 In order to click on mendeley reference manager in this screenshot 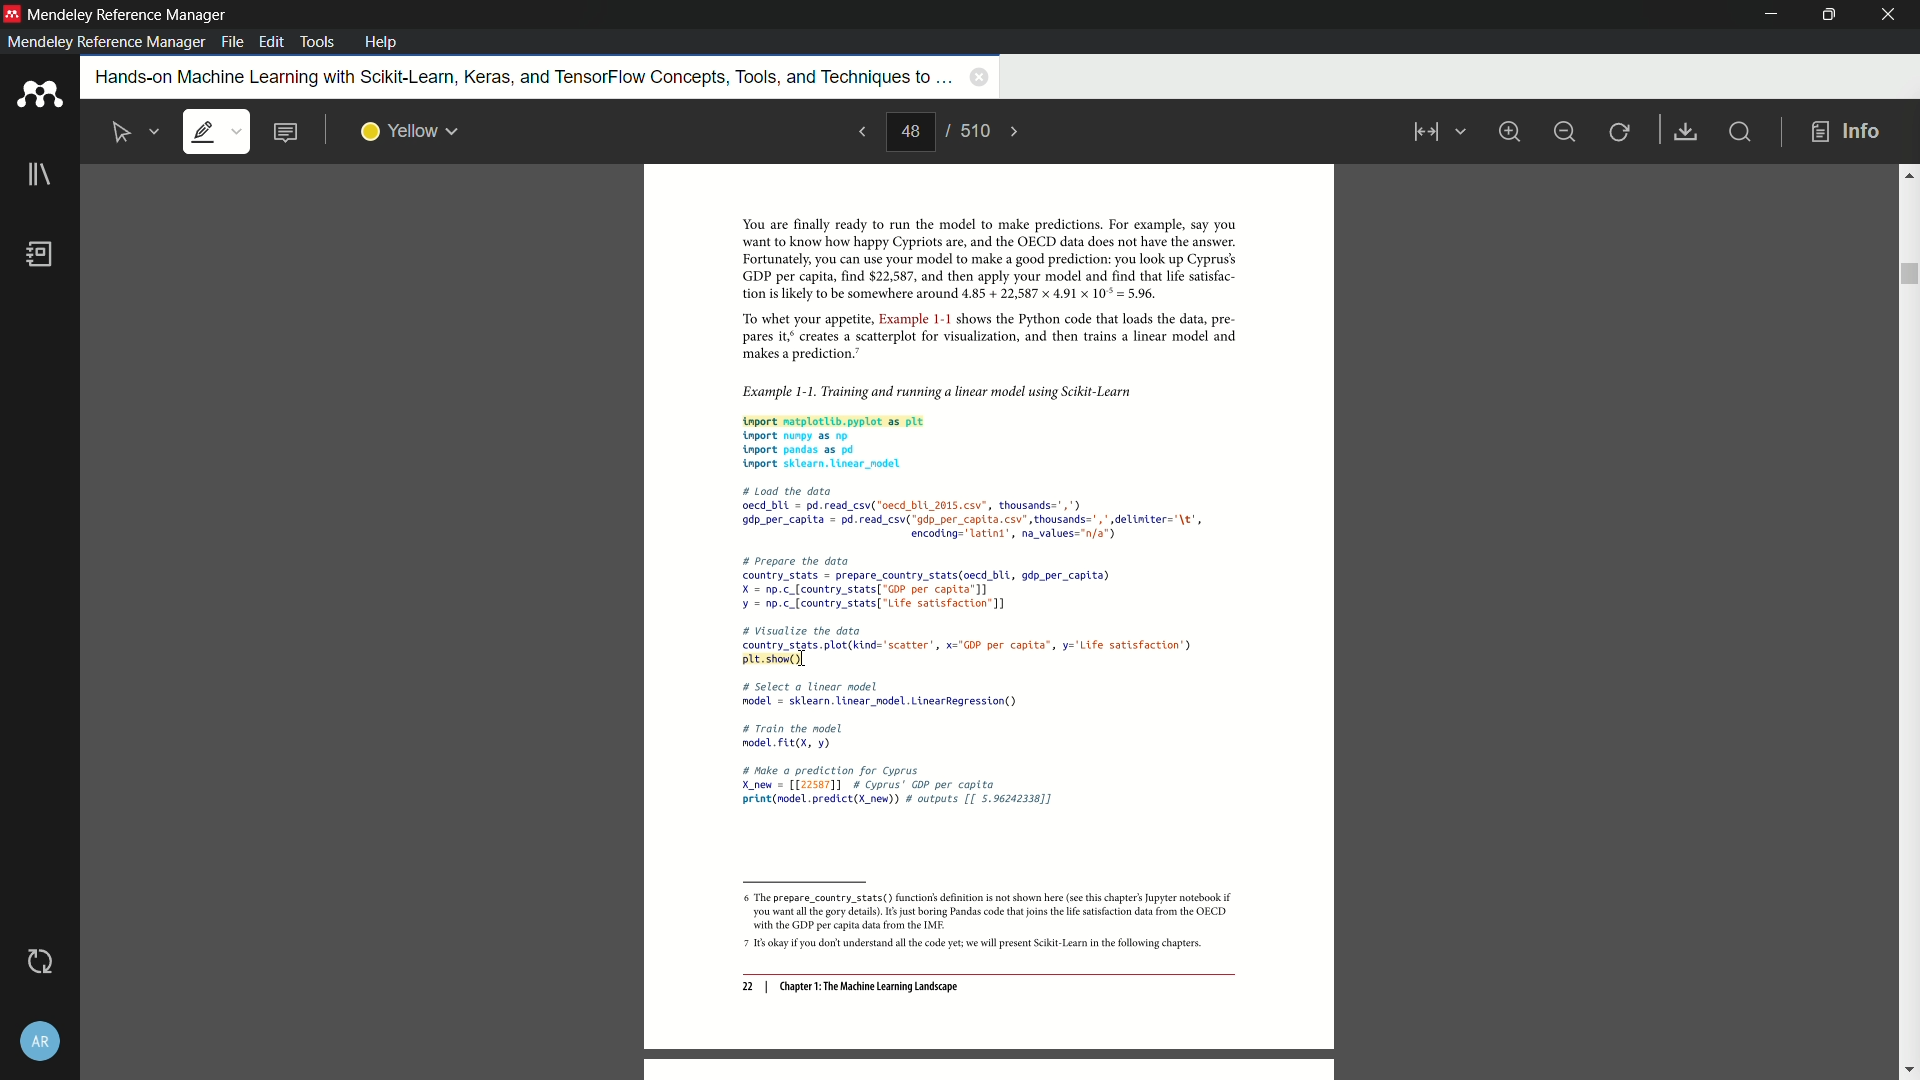, I will do `click(106, 42)`.